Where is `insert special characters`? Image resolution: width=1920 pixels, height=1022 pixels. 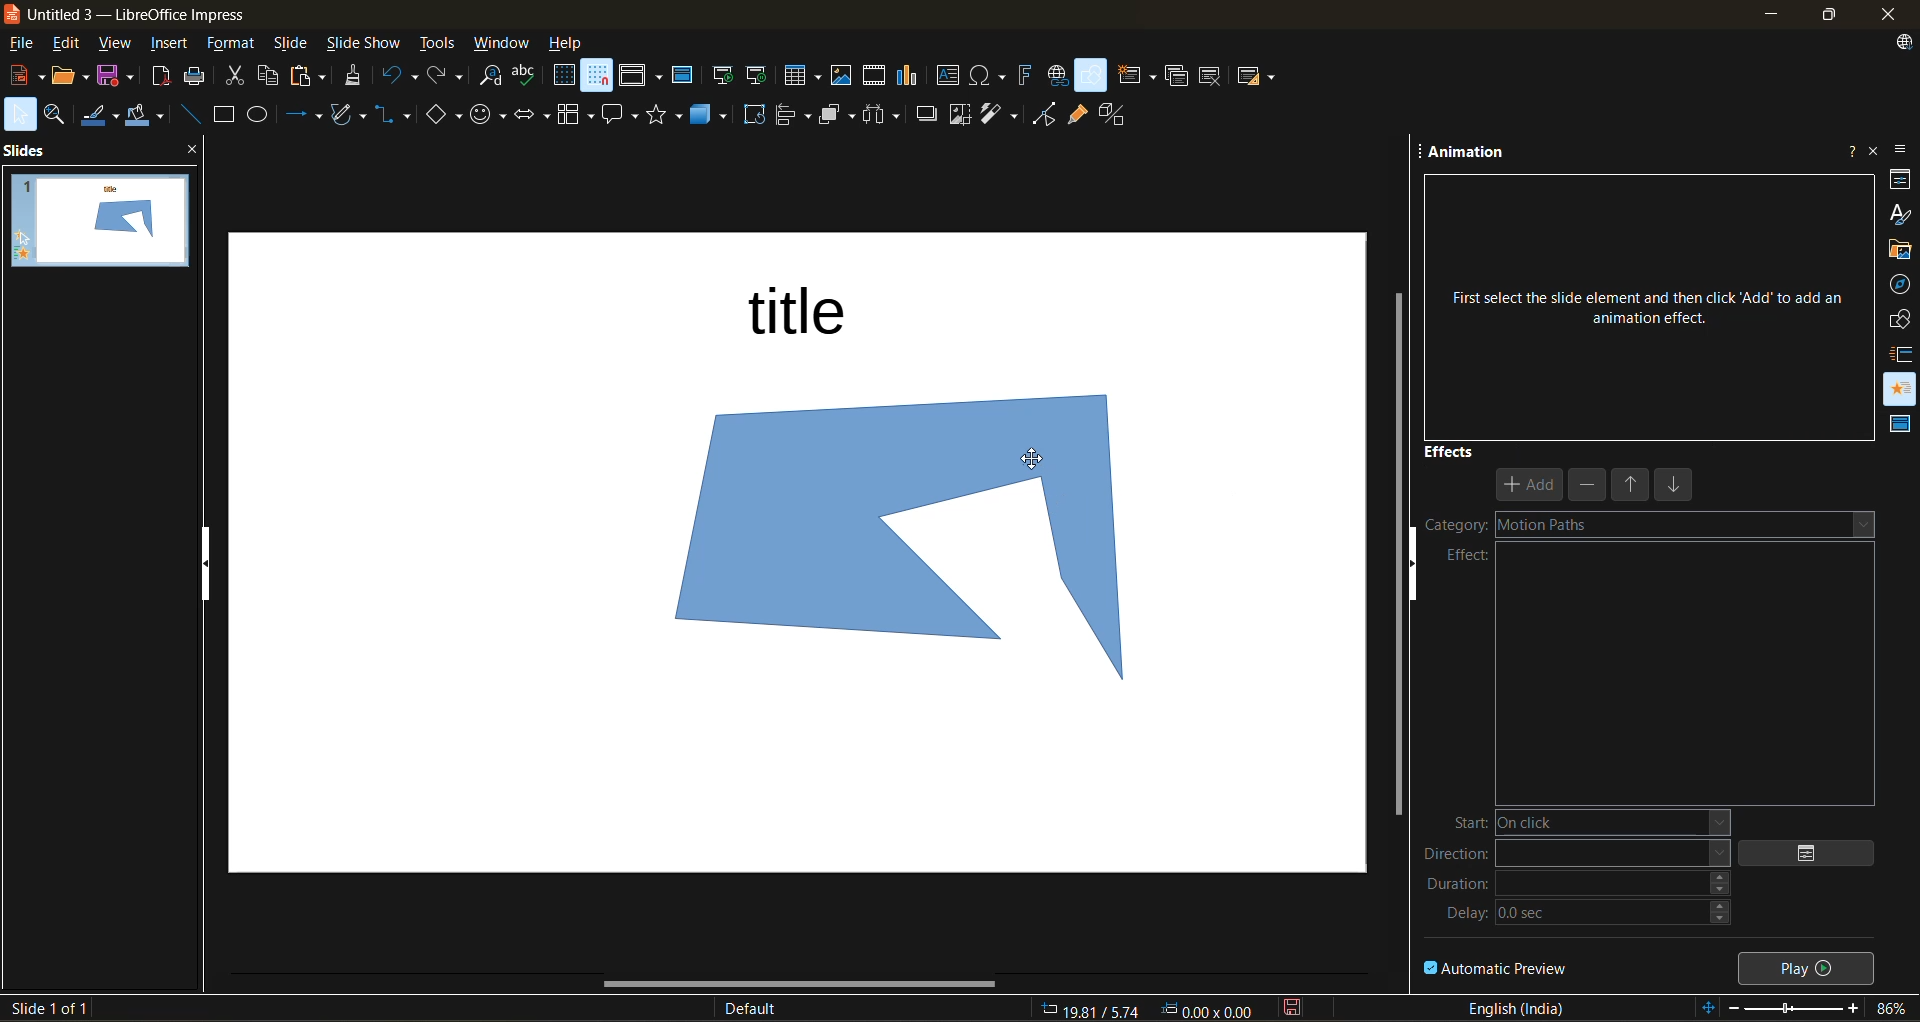
insert special characters is located at coordinates (989, 78).